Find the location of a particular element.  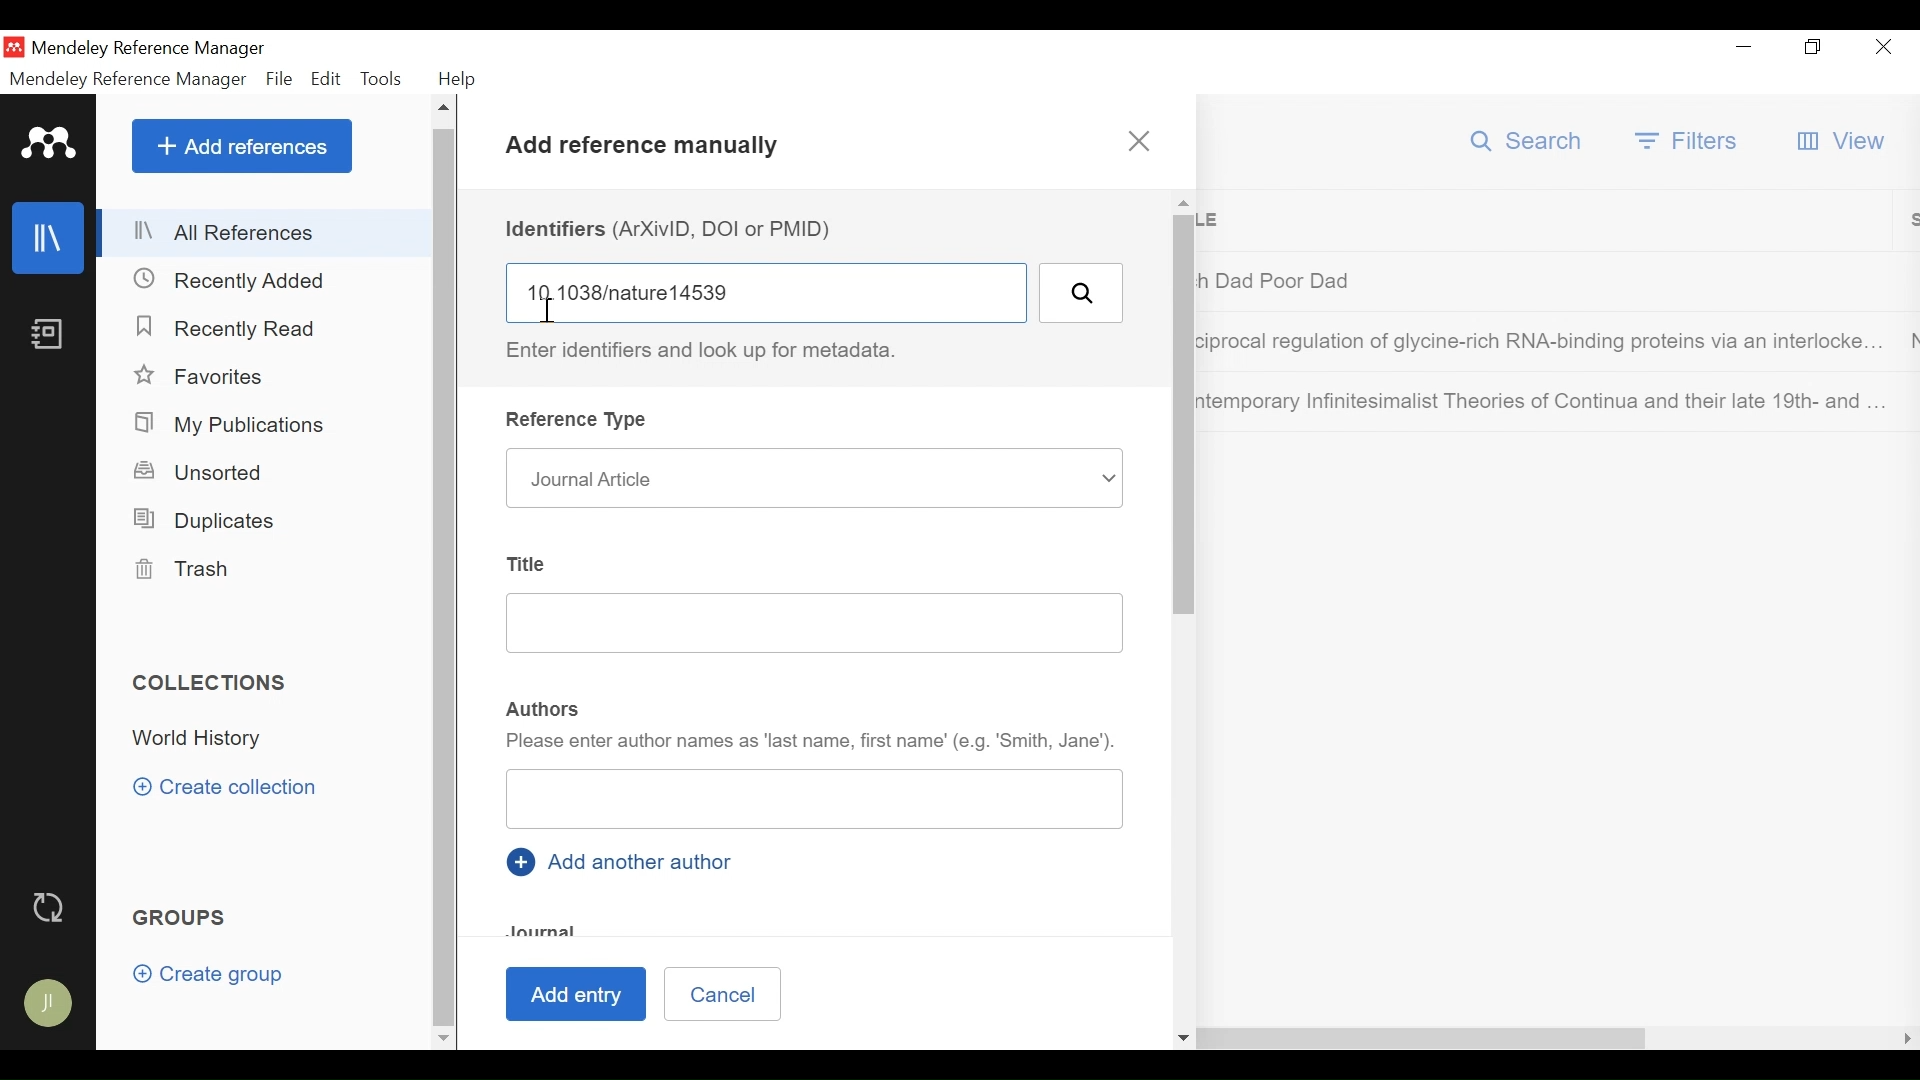

Trash is located at coordinates (190, 569).